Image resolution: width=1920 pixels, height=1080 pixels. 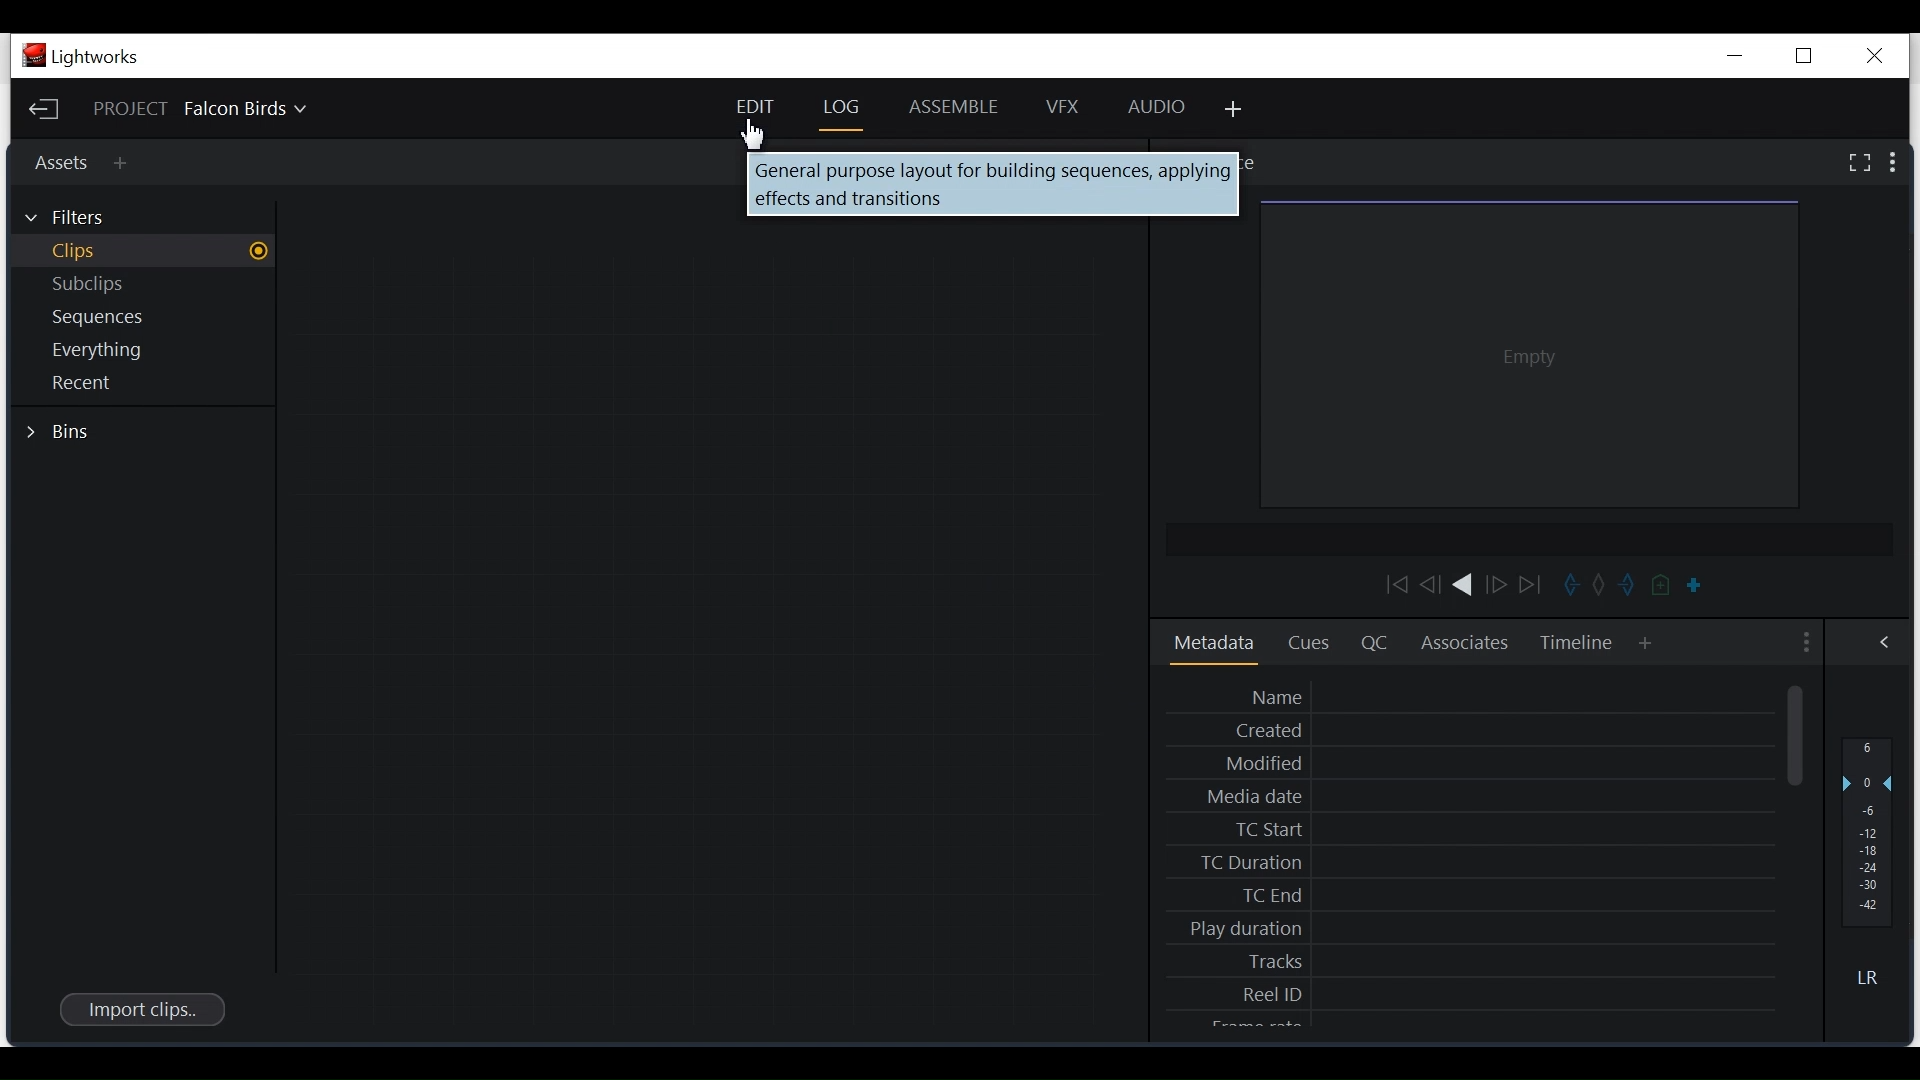 I want to click on Forward, so click(x=1498, y=589).